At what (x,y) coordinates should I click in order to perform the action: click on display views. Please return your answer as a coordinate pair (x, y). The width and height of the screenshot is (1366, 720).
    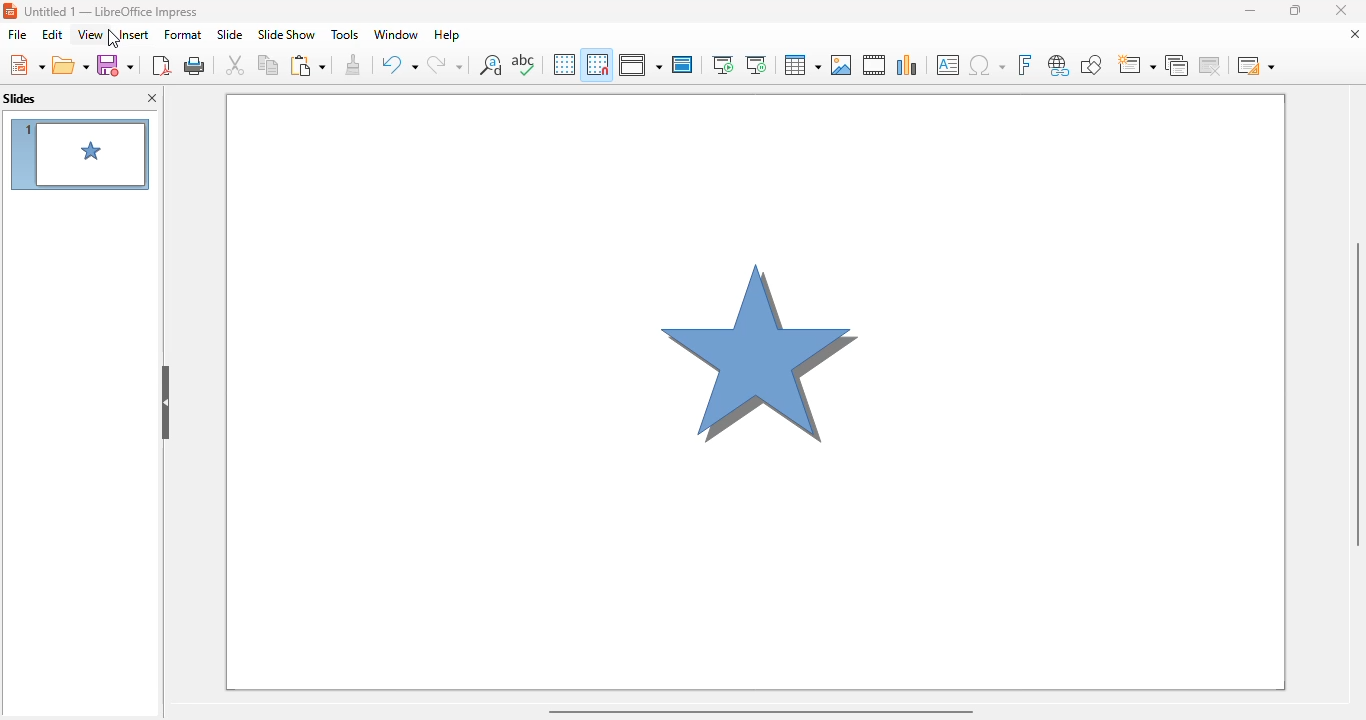
    Looking at the image, I should click on (639, 64).